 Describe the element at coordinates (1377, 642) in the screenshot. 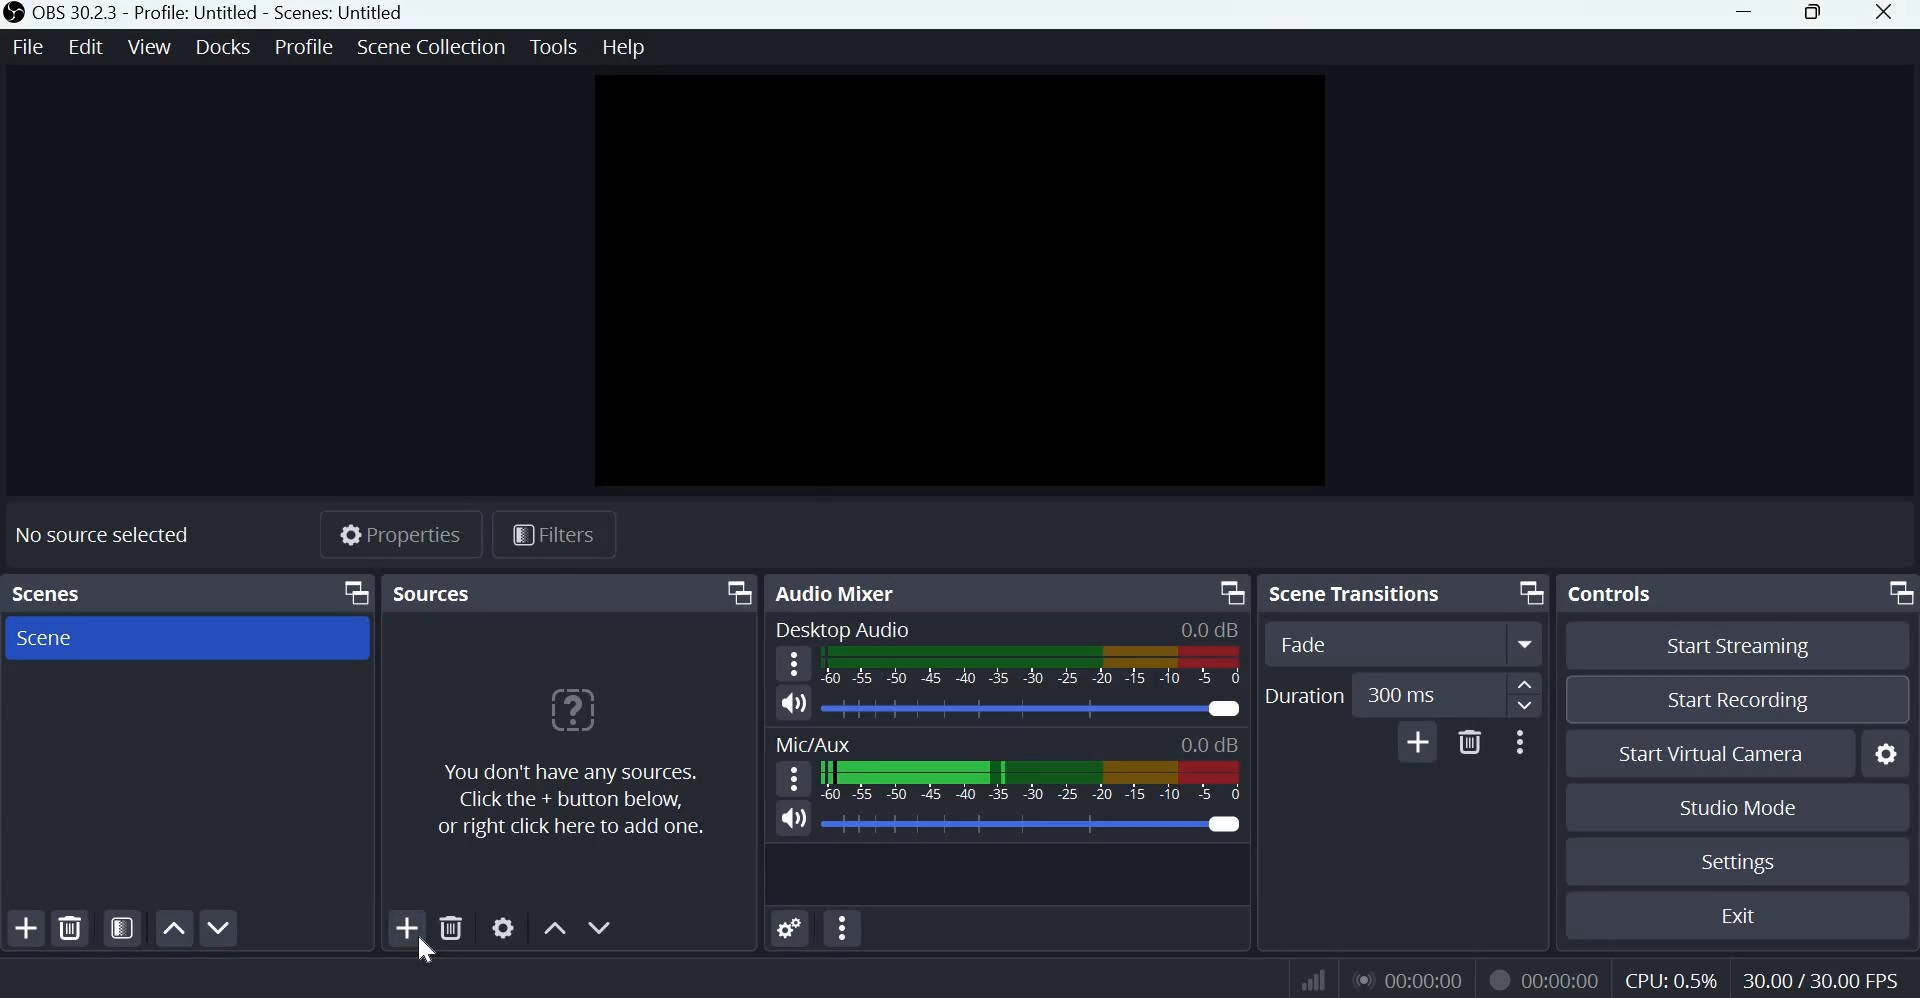

I see `Fade` at that location.